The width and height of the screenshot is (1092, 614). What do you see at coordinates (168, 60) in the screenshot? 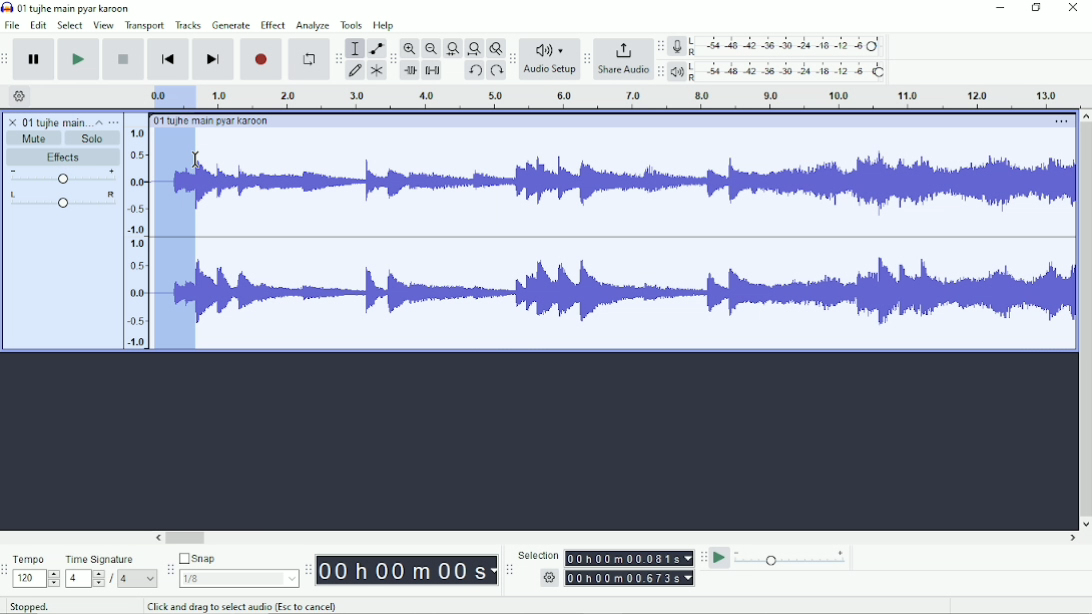
I see `Skip to start` at bounding box center [168, 60].